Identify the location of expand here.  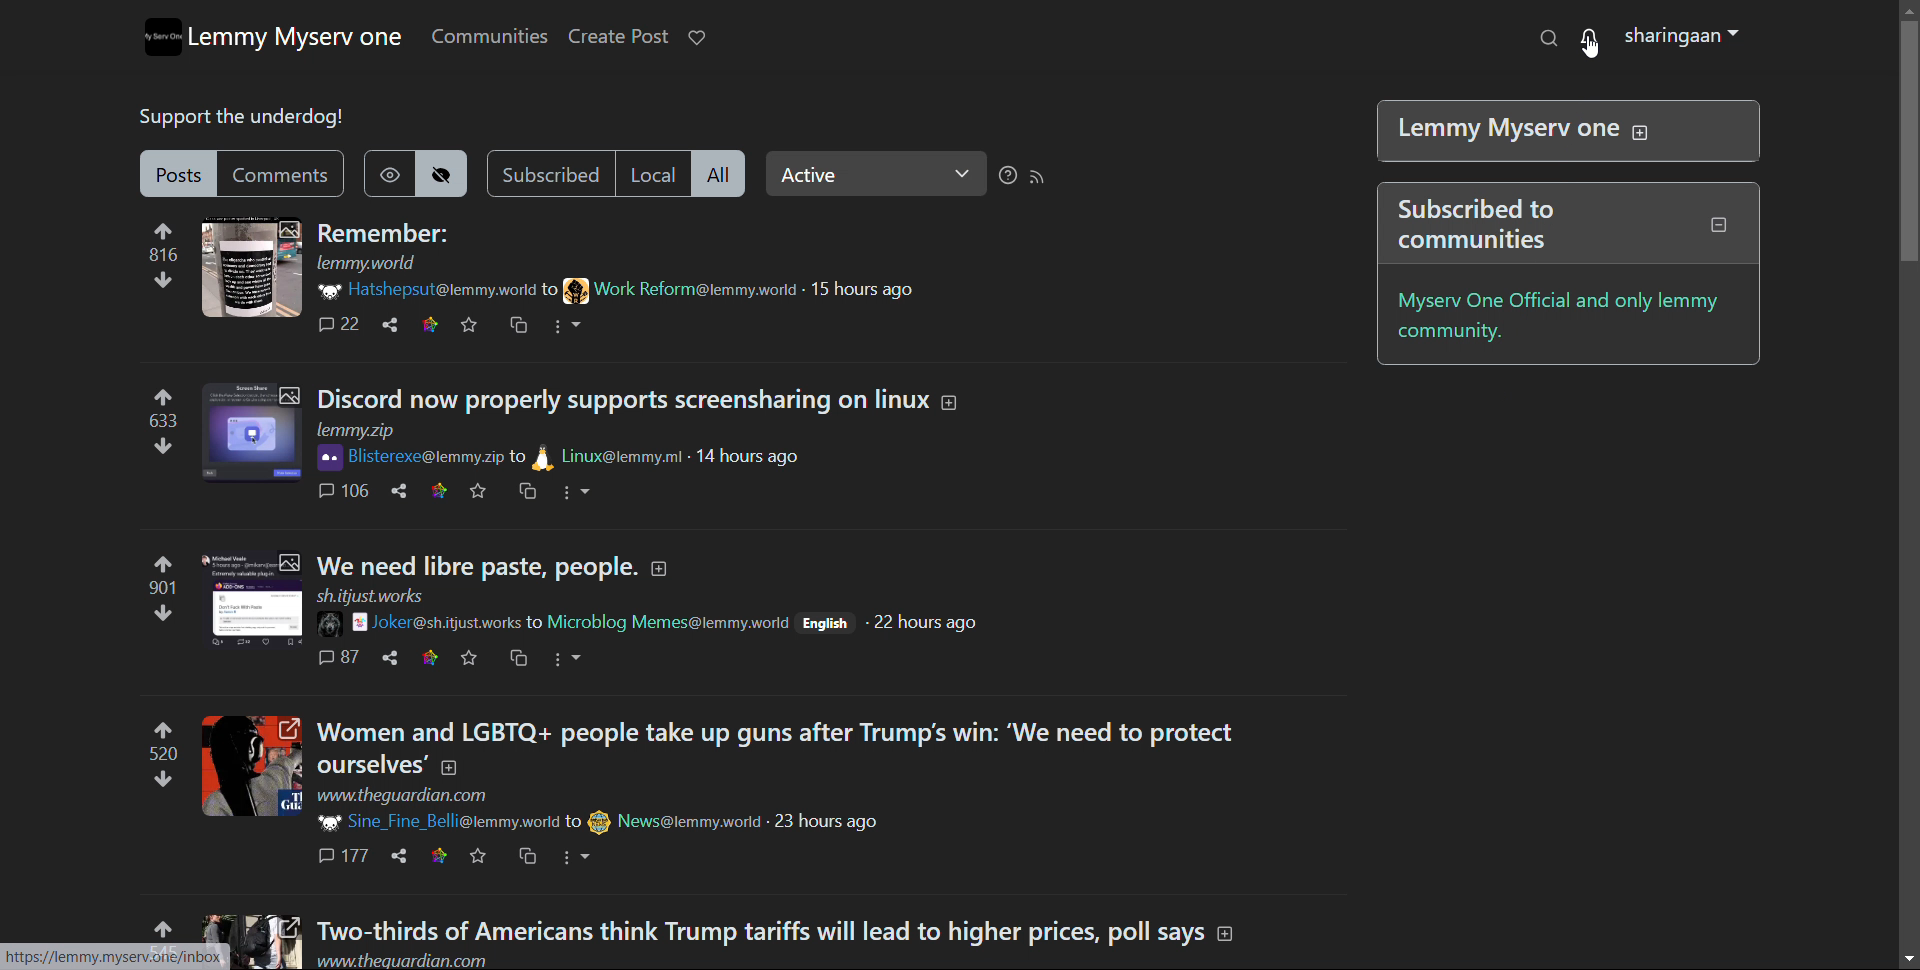
(251, 766).